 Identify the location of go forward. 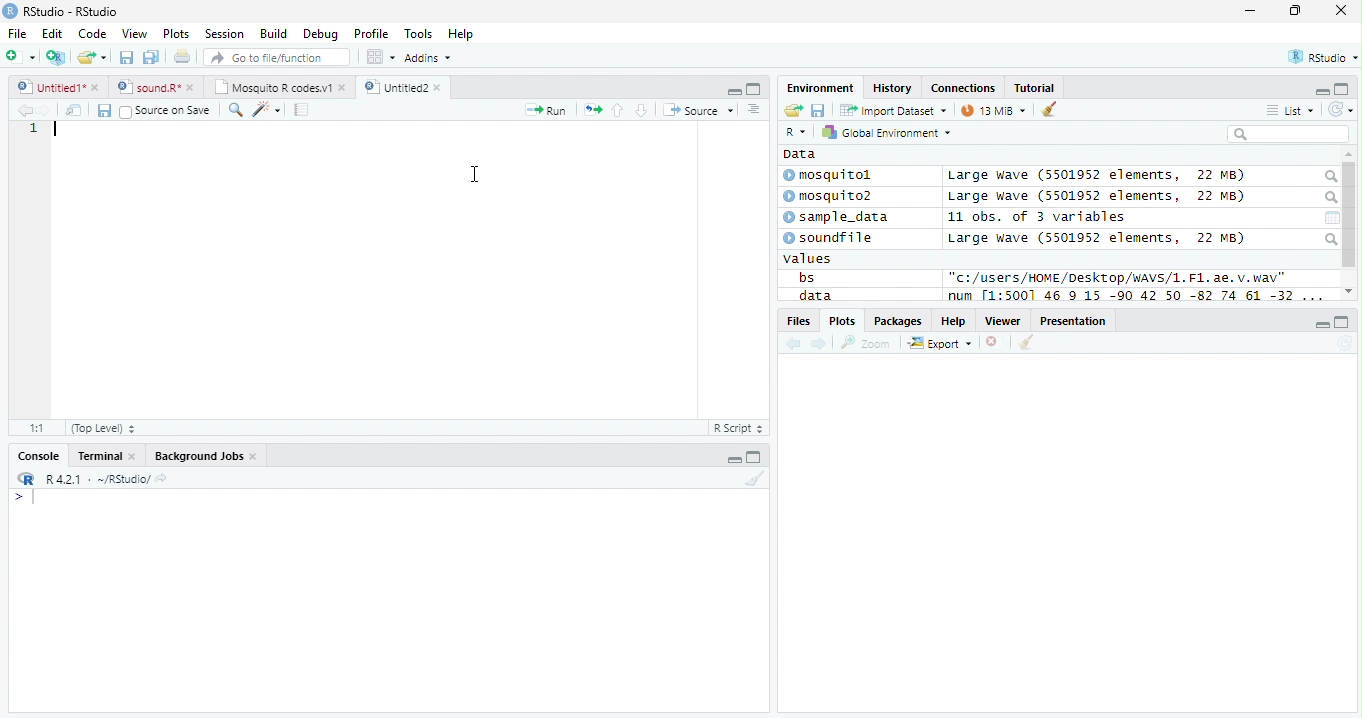
(820, 345).